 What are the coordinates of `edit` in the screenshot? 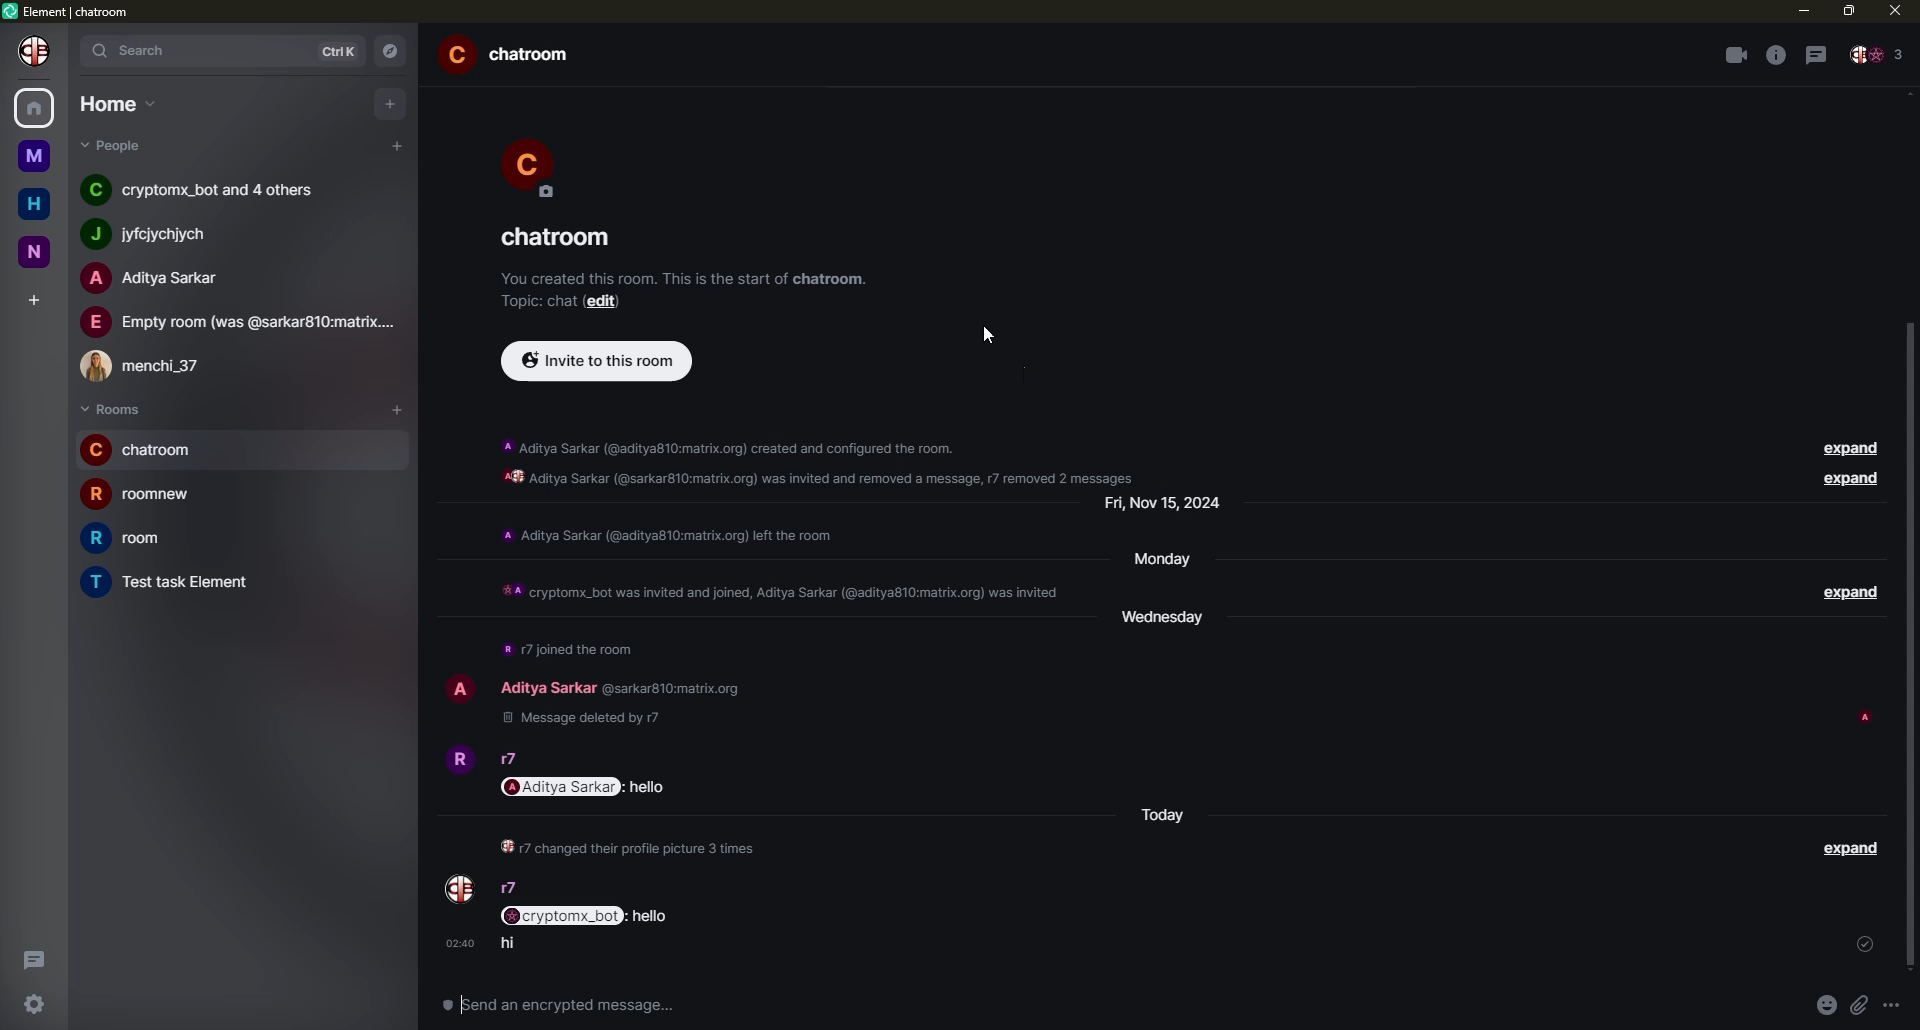 It's located at (608, 304).